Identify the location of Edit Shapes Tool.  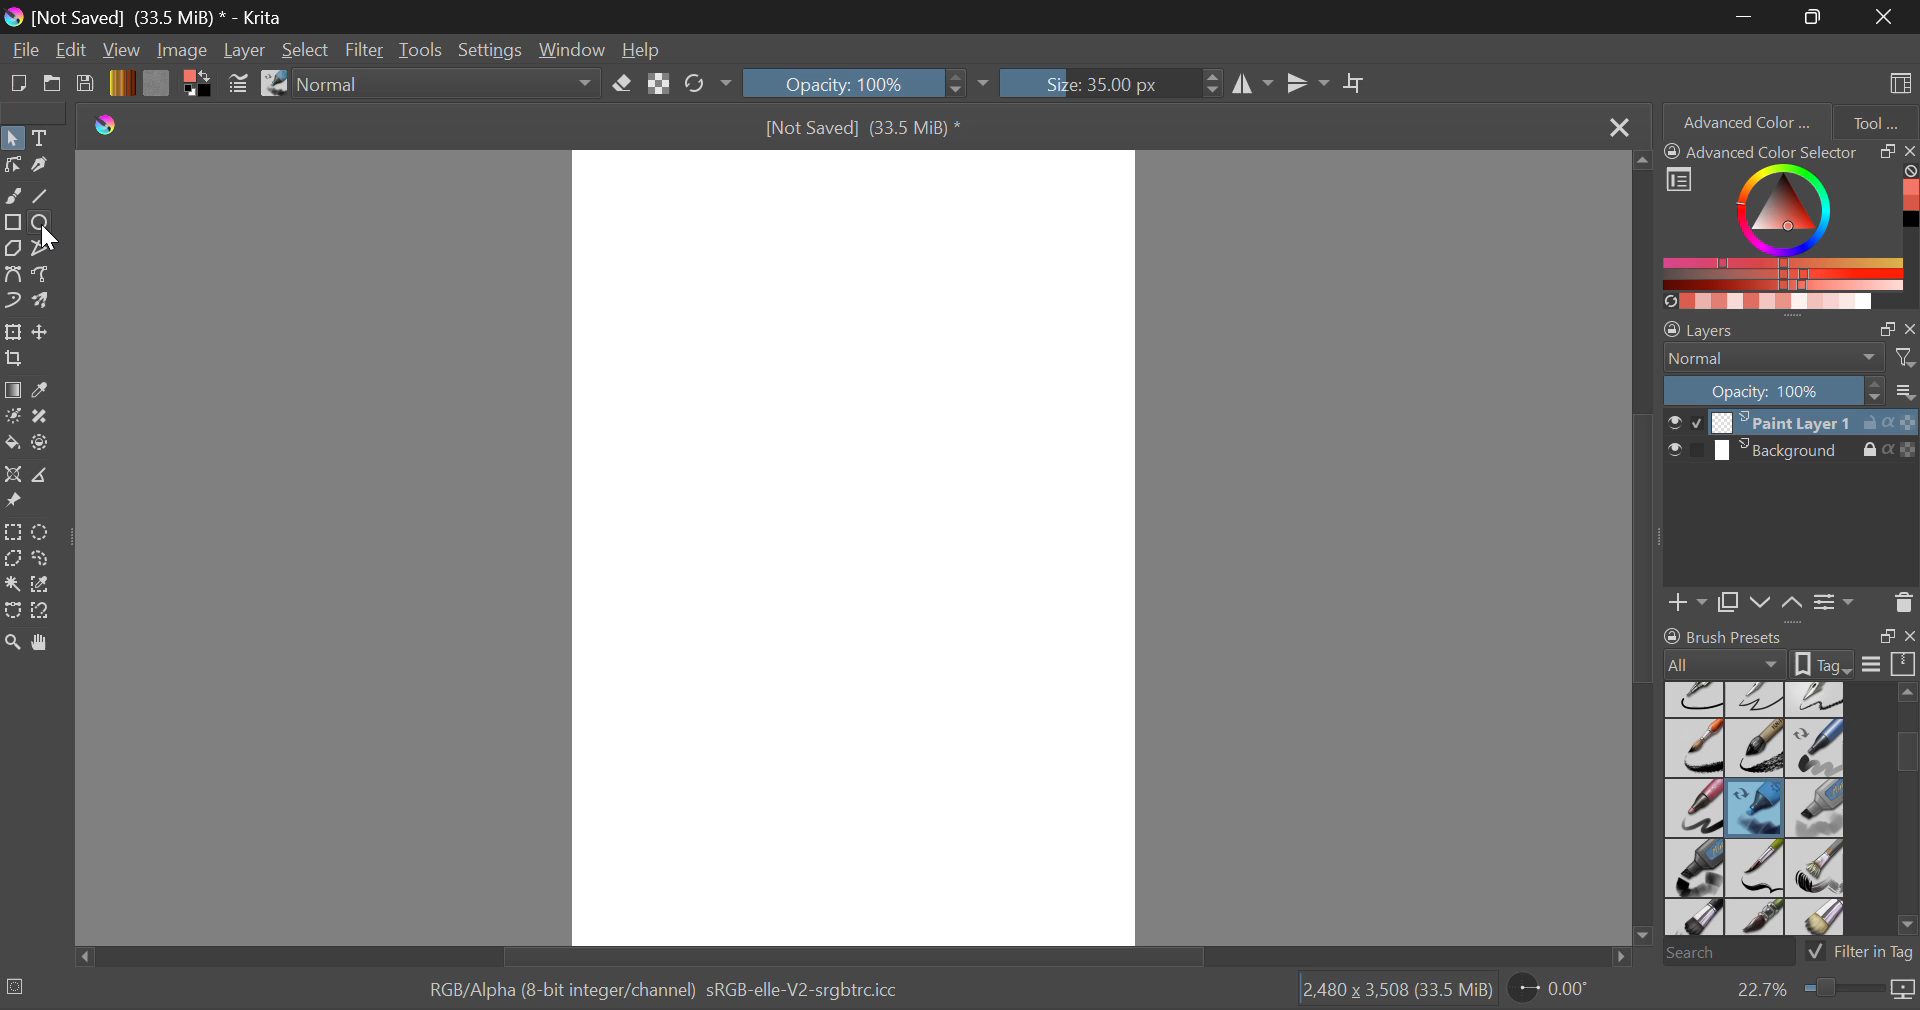
(12, 165).